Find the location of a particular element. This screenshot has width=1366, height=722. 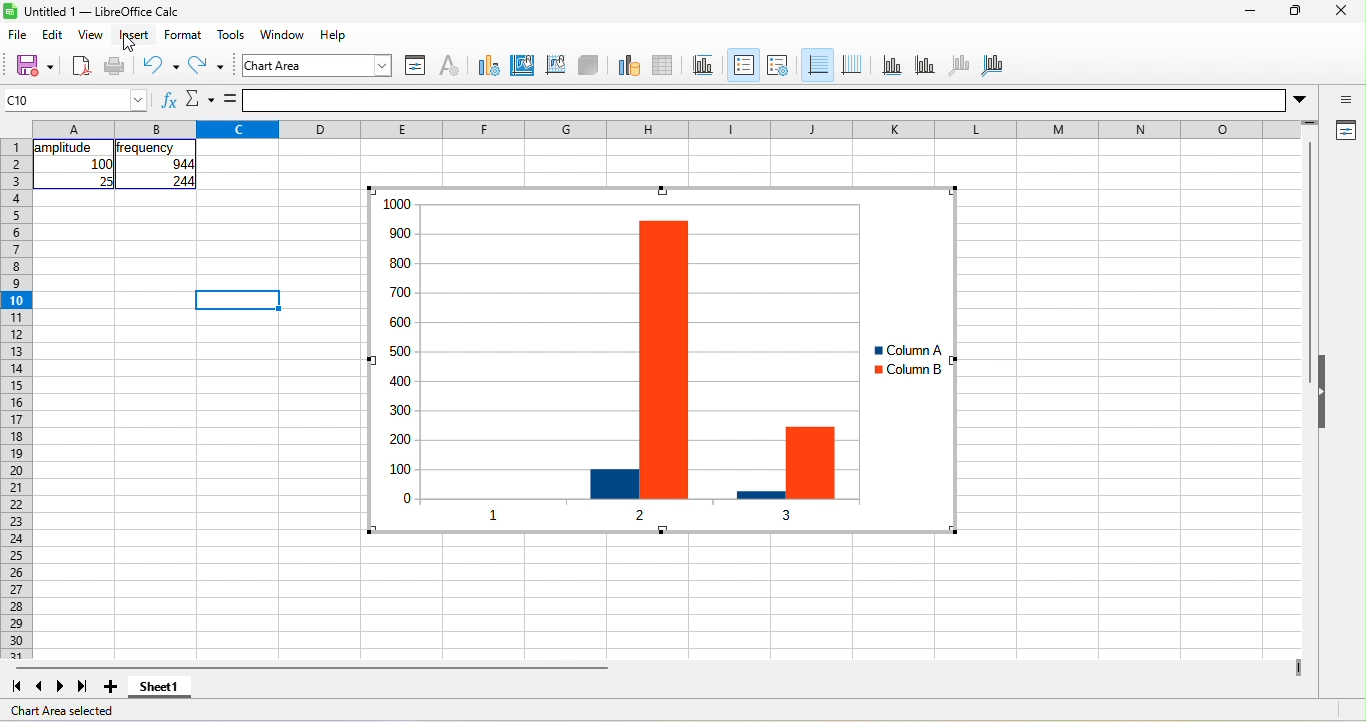

redo is located at coordinates (210, 68).